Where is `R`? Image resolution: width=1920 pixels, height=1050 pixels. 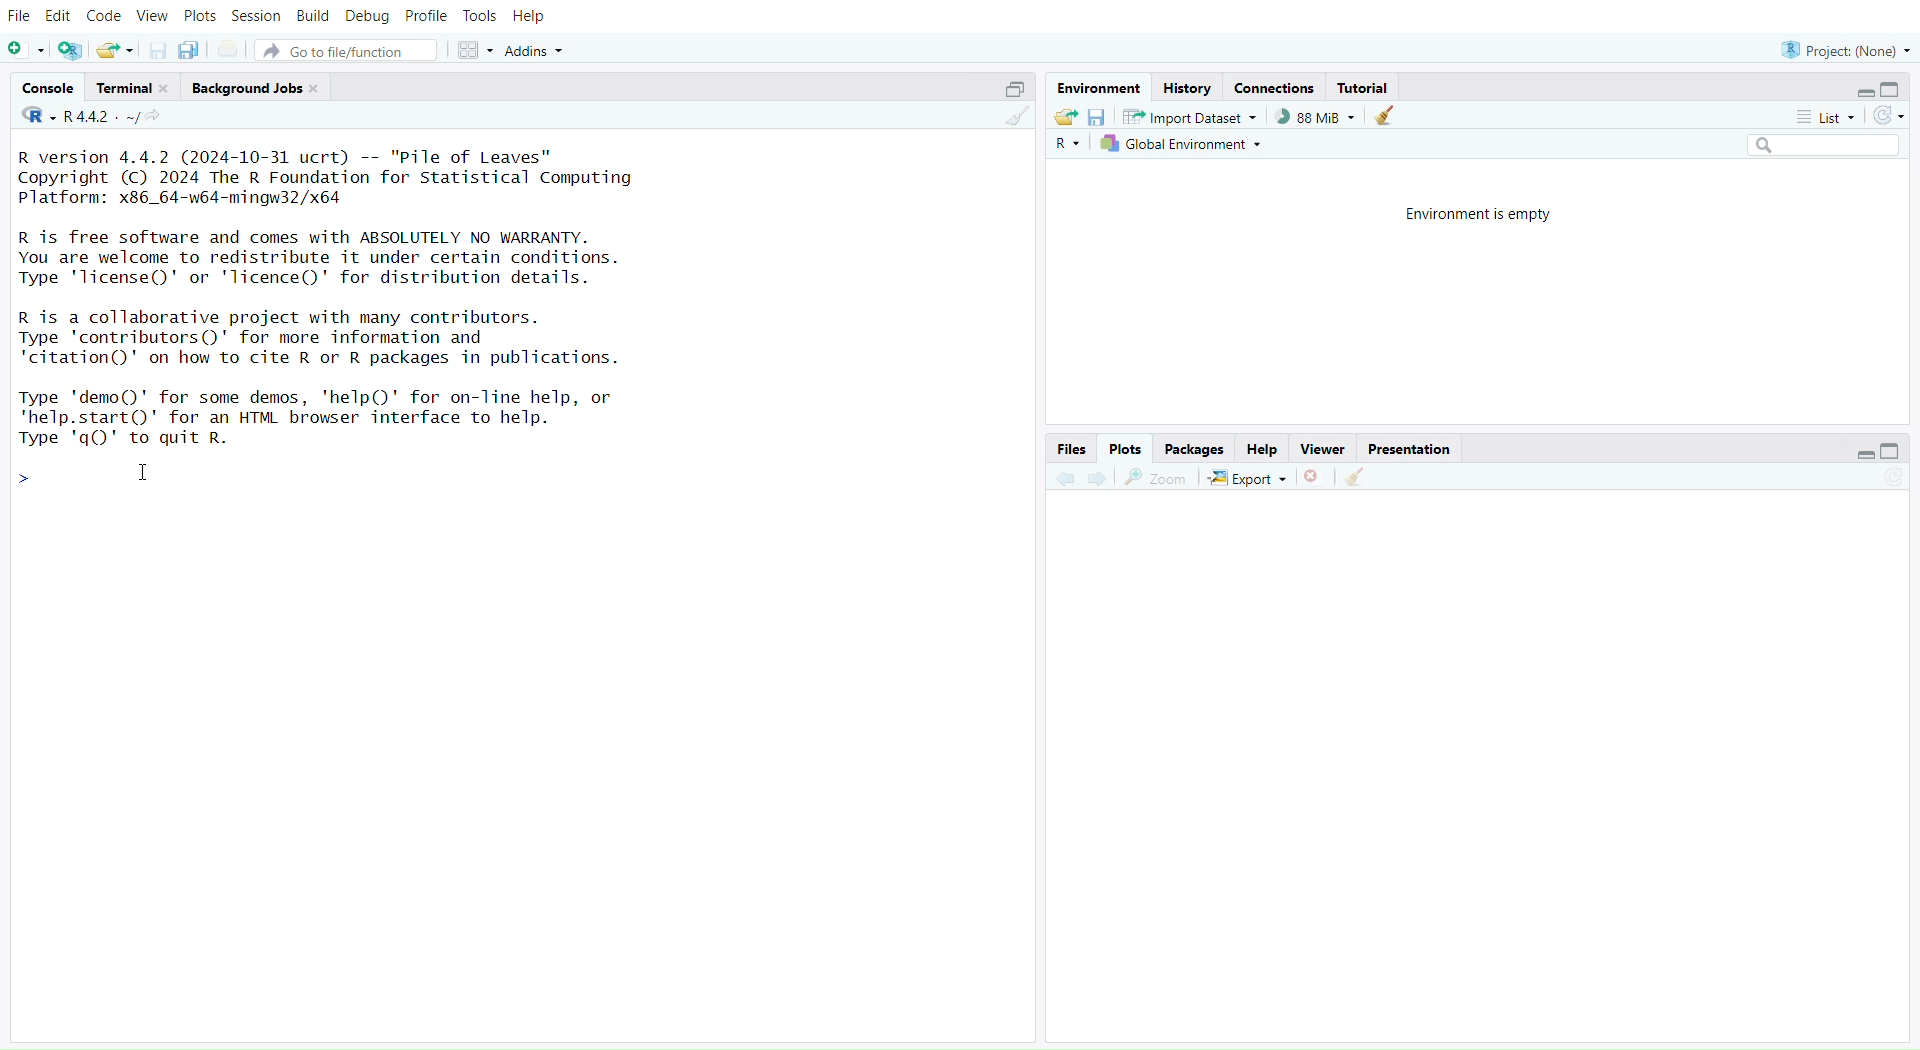
R is located at coordinates (1066, 146).